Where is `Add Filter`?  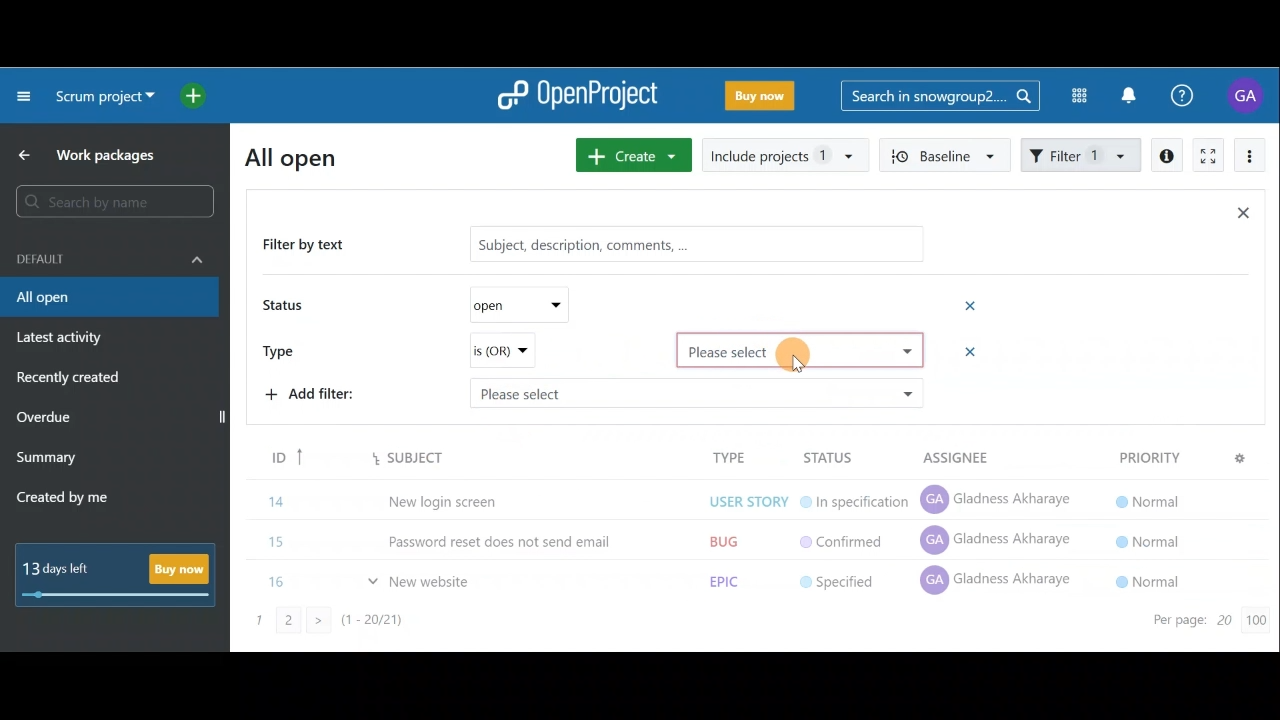
Add Filter is located at coordinates (316, 397).